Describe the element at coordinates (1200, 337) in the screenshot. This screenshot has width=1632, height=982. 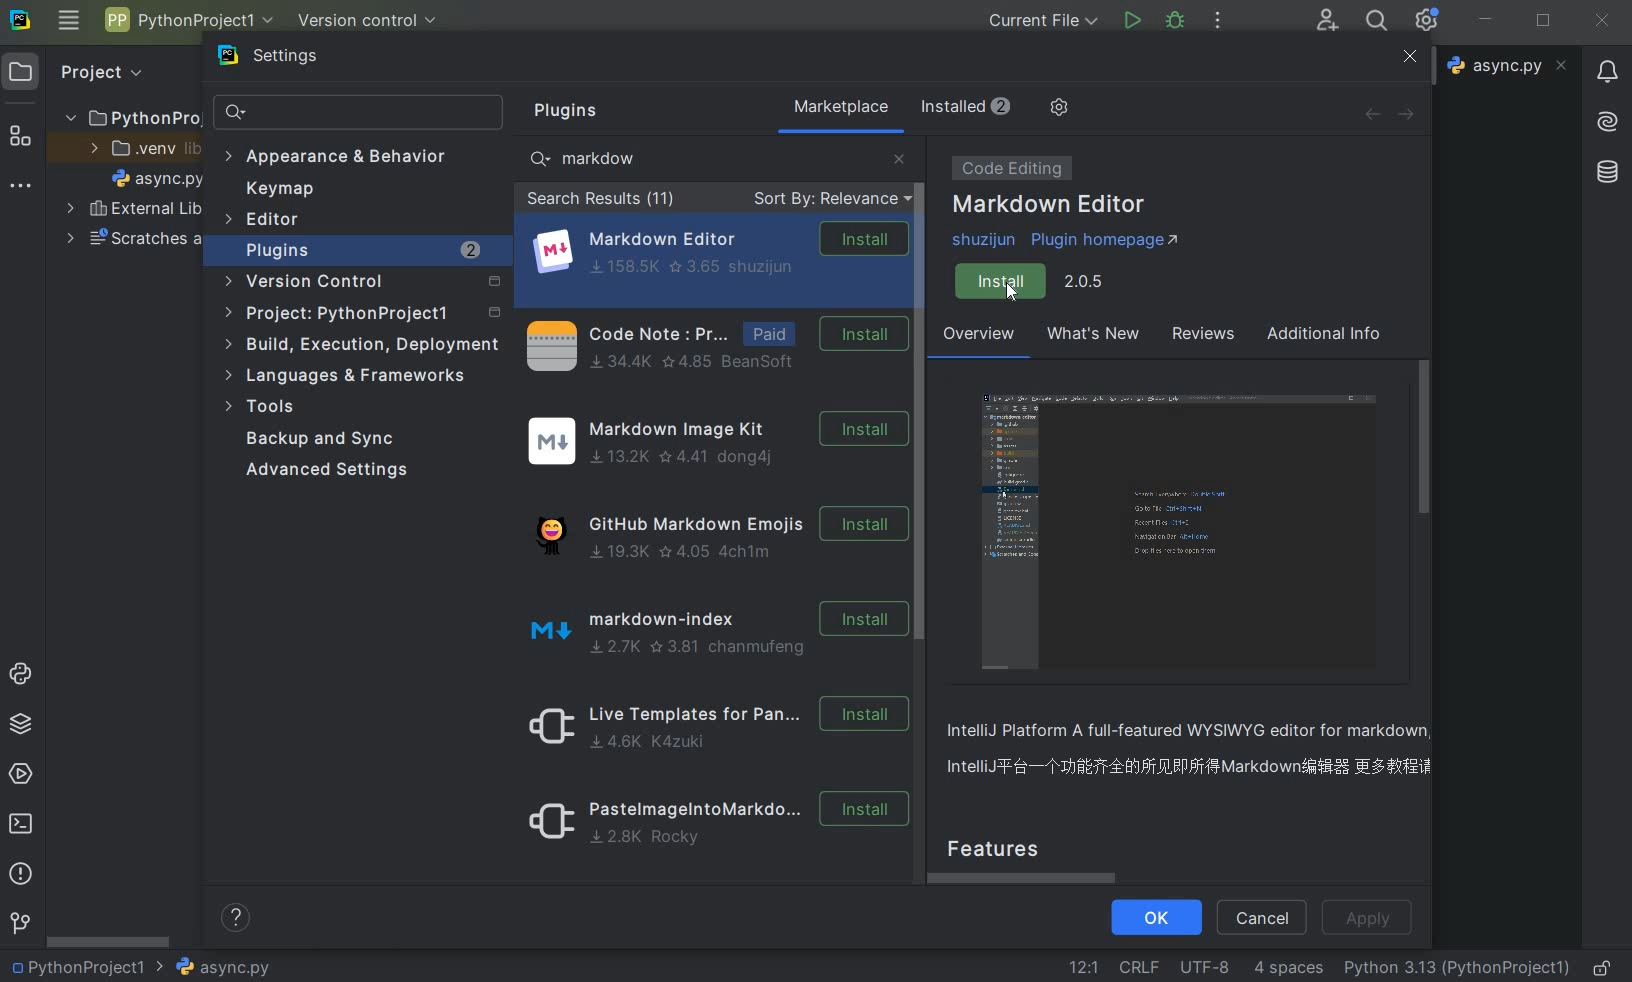
I see `reviews` at that location.